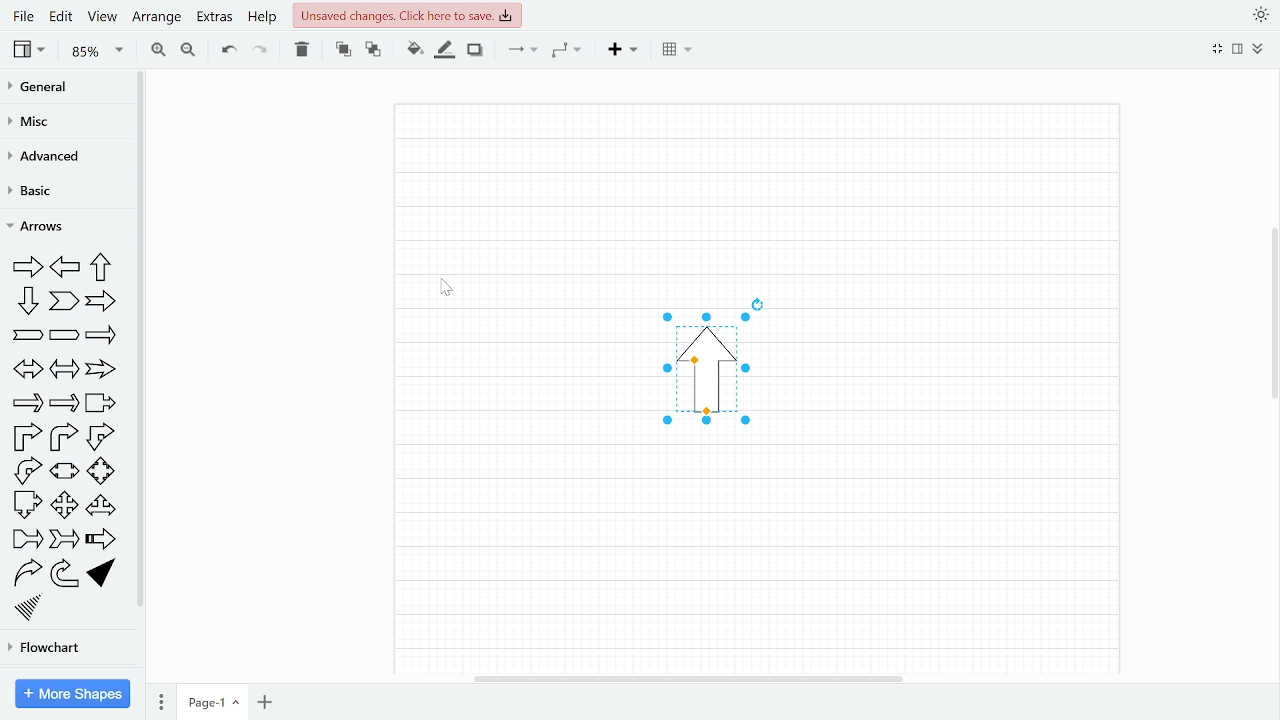 The height and width of the screenshot is (720, 1280). What do you see at coordinates (94, 52) in the screenshot?
I see `Zoom` at bounding box center [94, 52].